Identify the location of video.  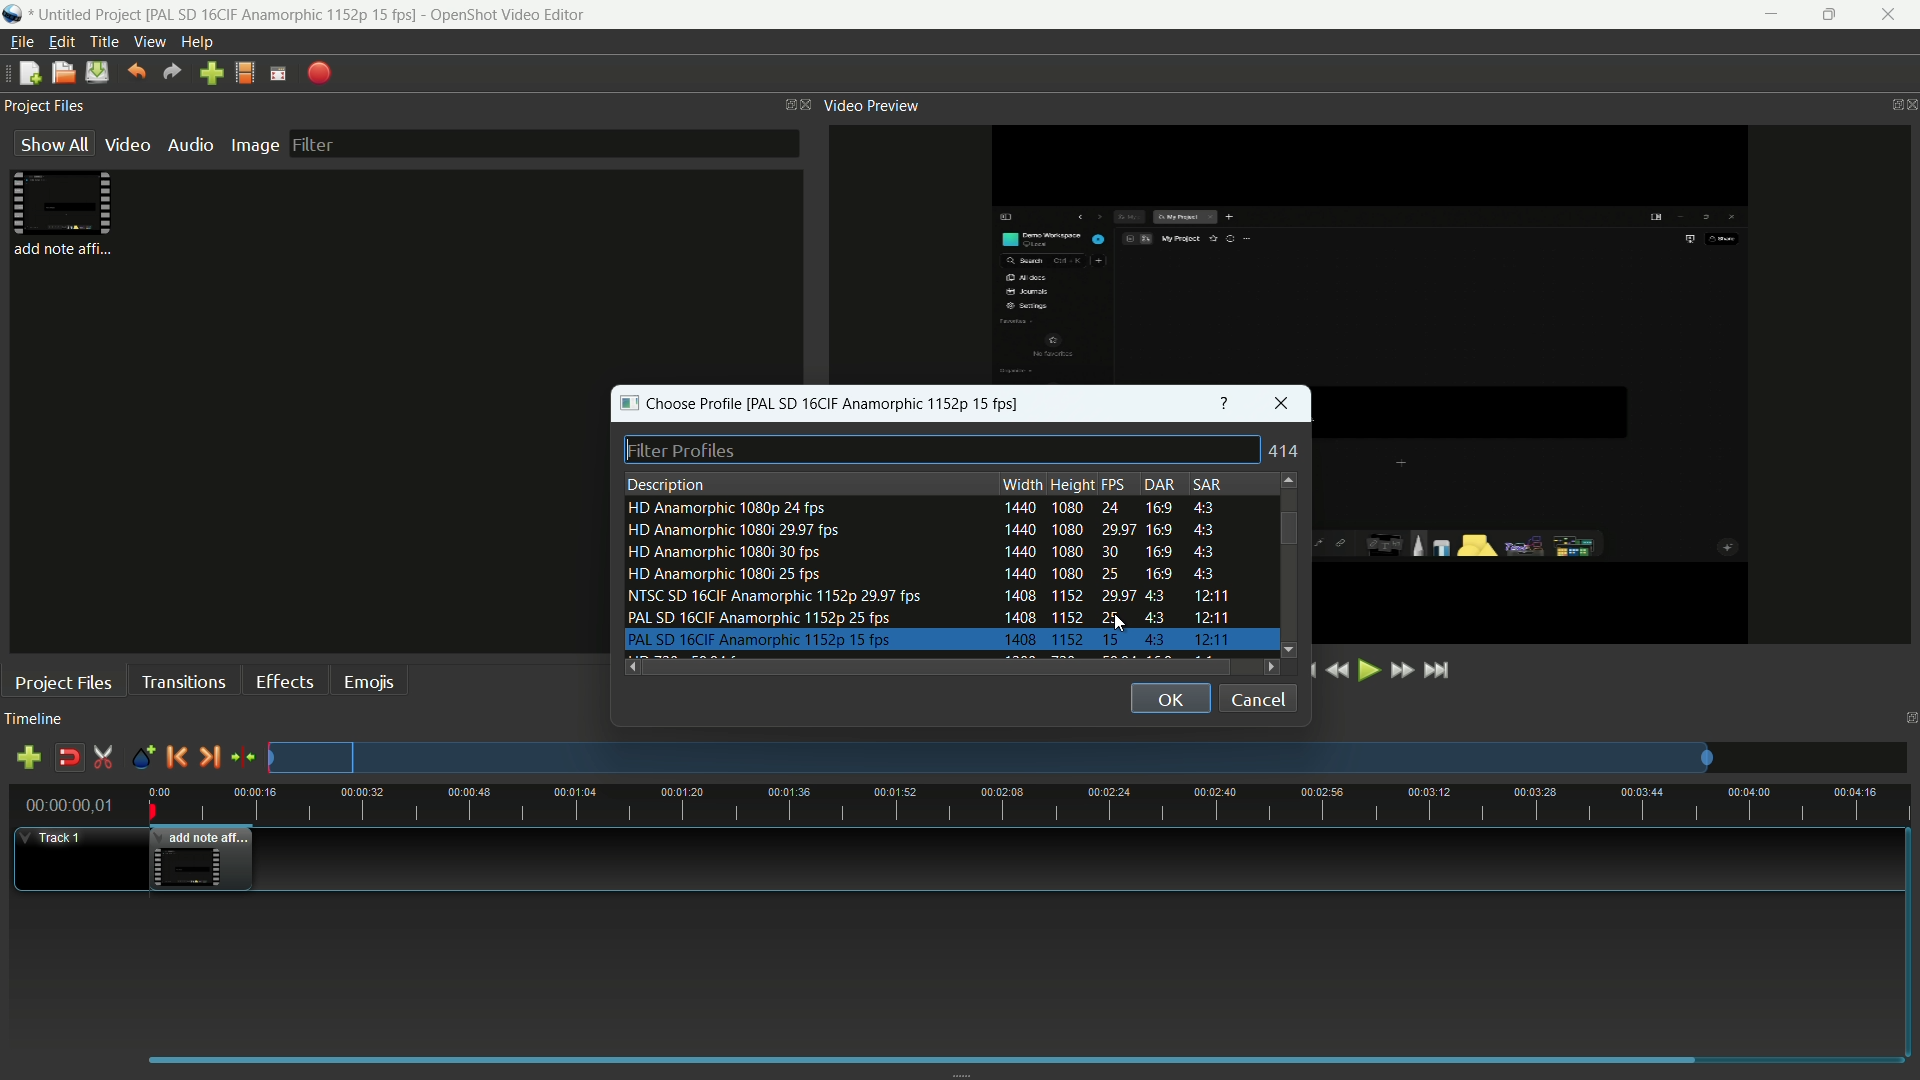
(125, 144).